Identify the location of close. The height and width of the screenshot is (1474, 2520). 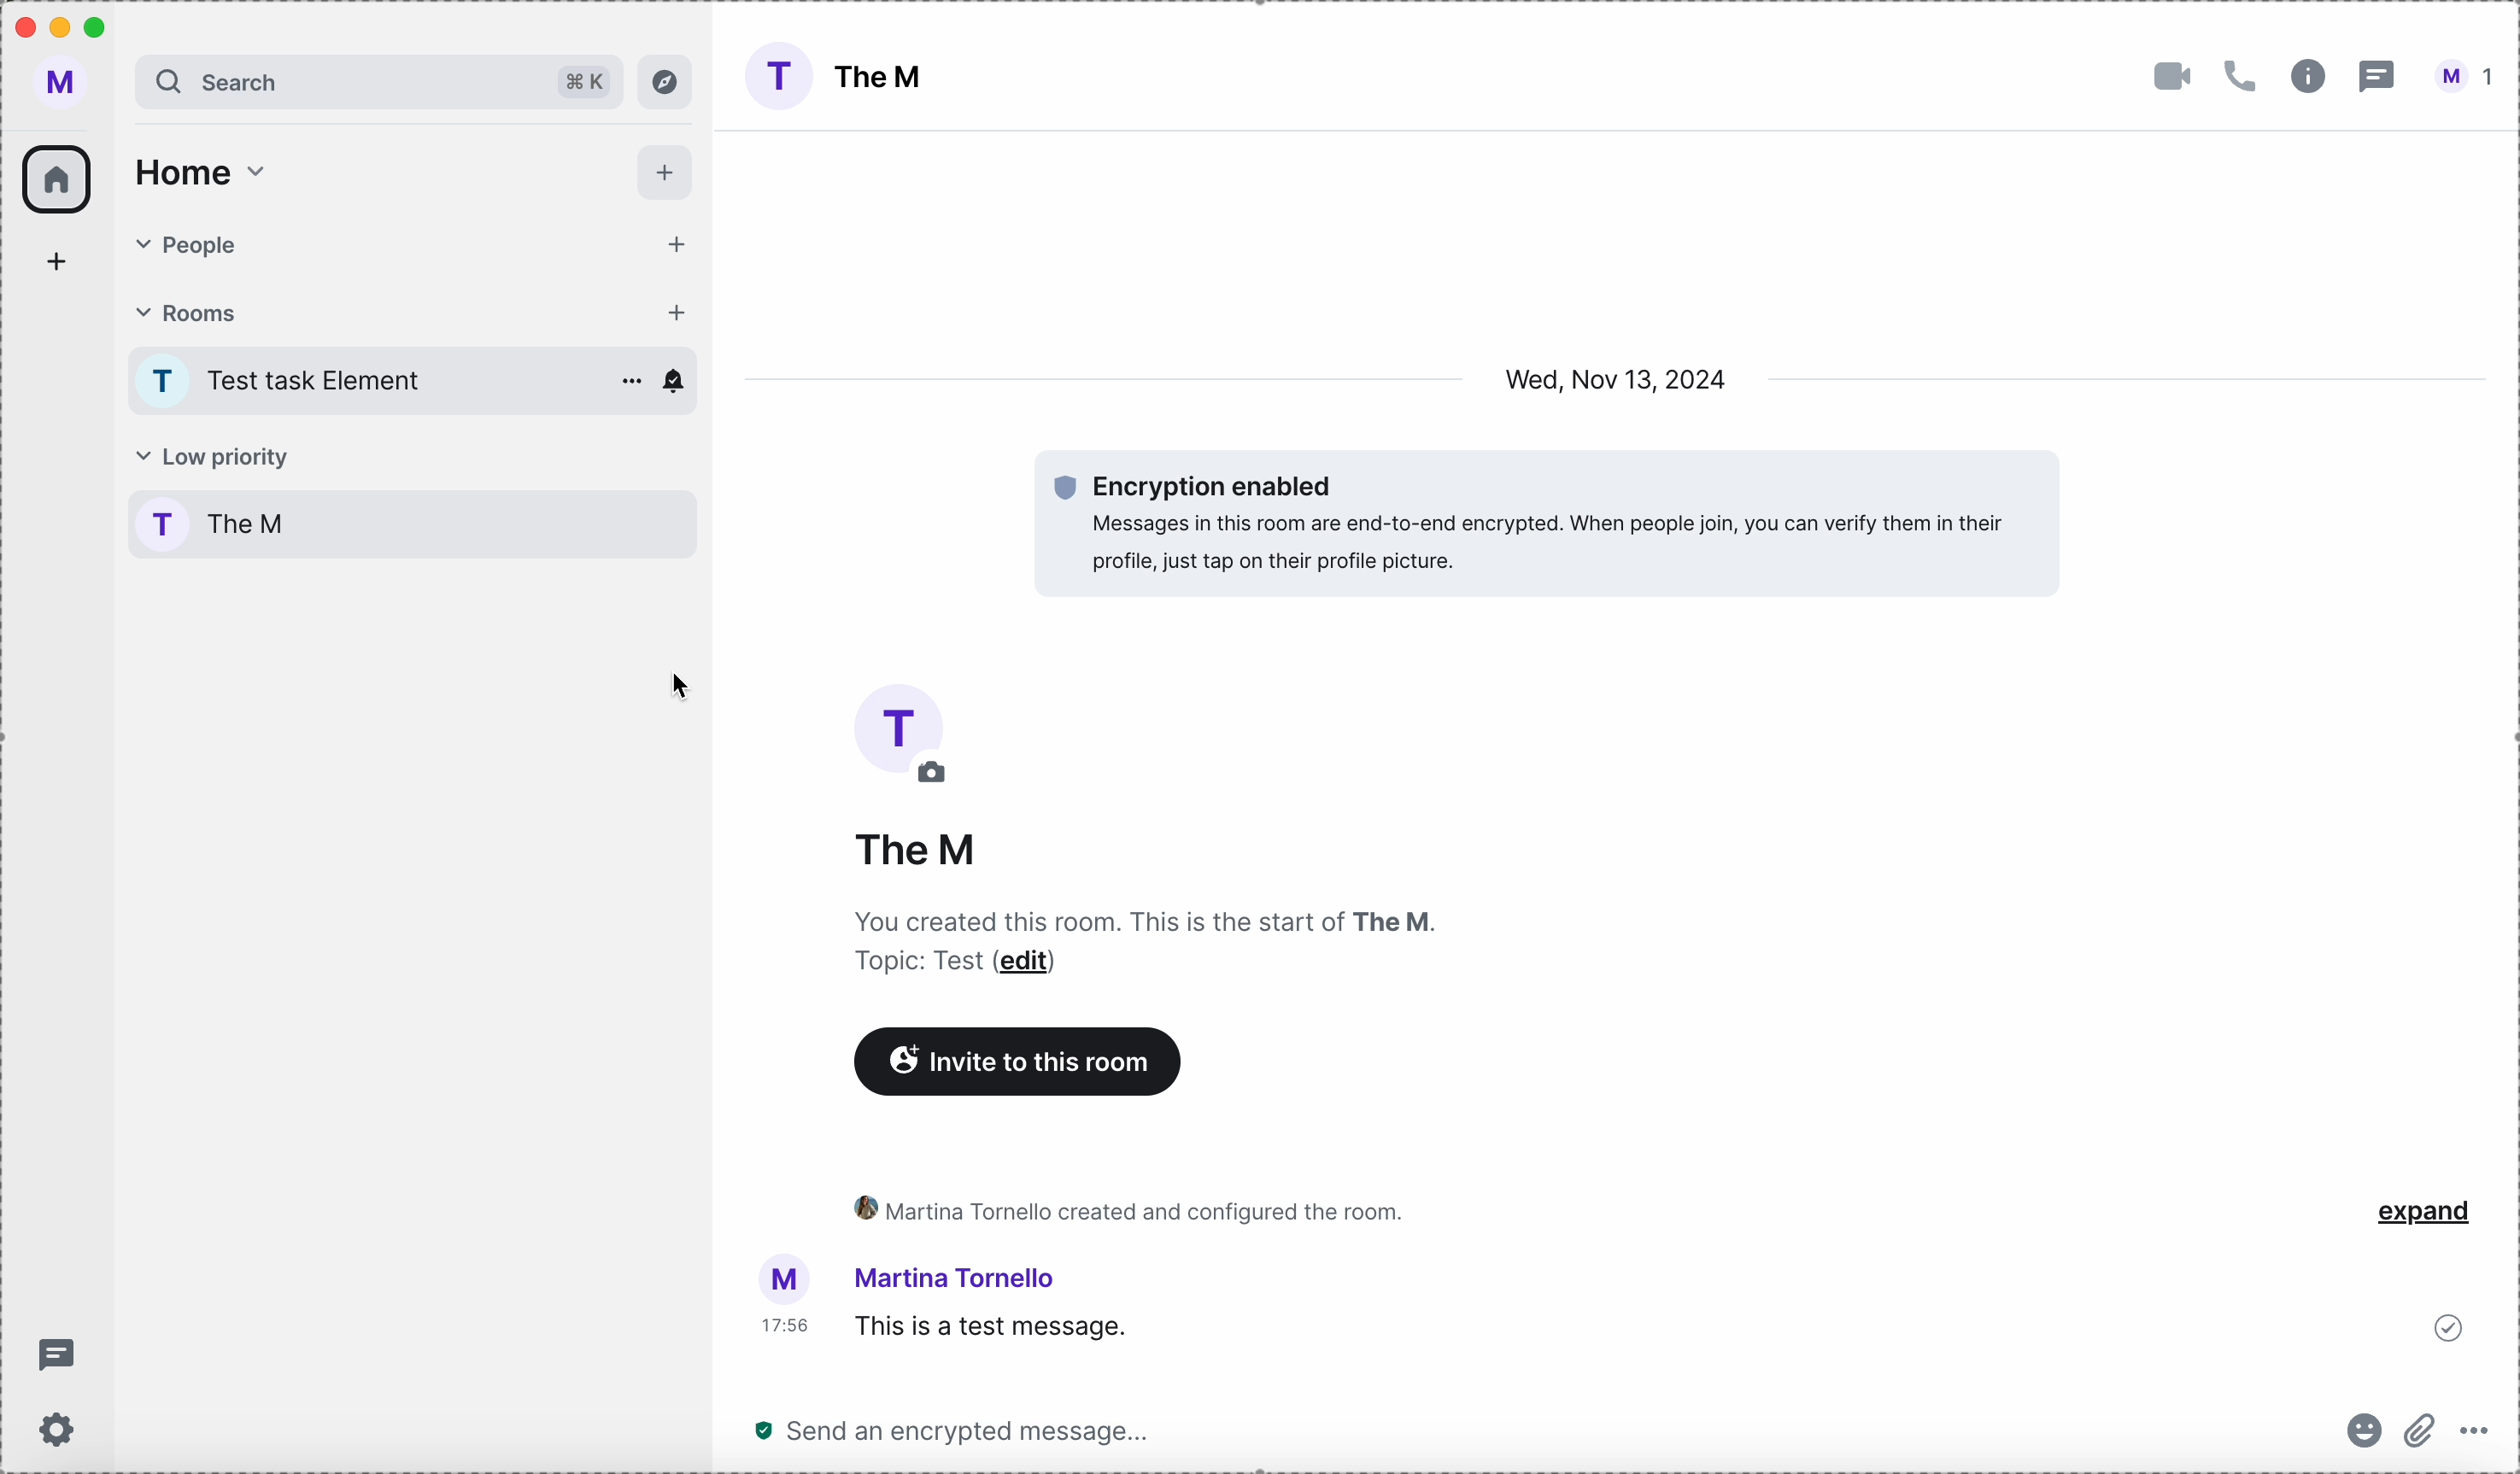
(23, 29).